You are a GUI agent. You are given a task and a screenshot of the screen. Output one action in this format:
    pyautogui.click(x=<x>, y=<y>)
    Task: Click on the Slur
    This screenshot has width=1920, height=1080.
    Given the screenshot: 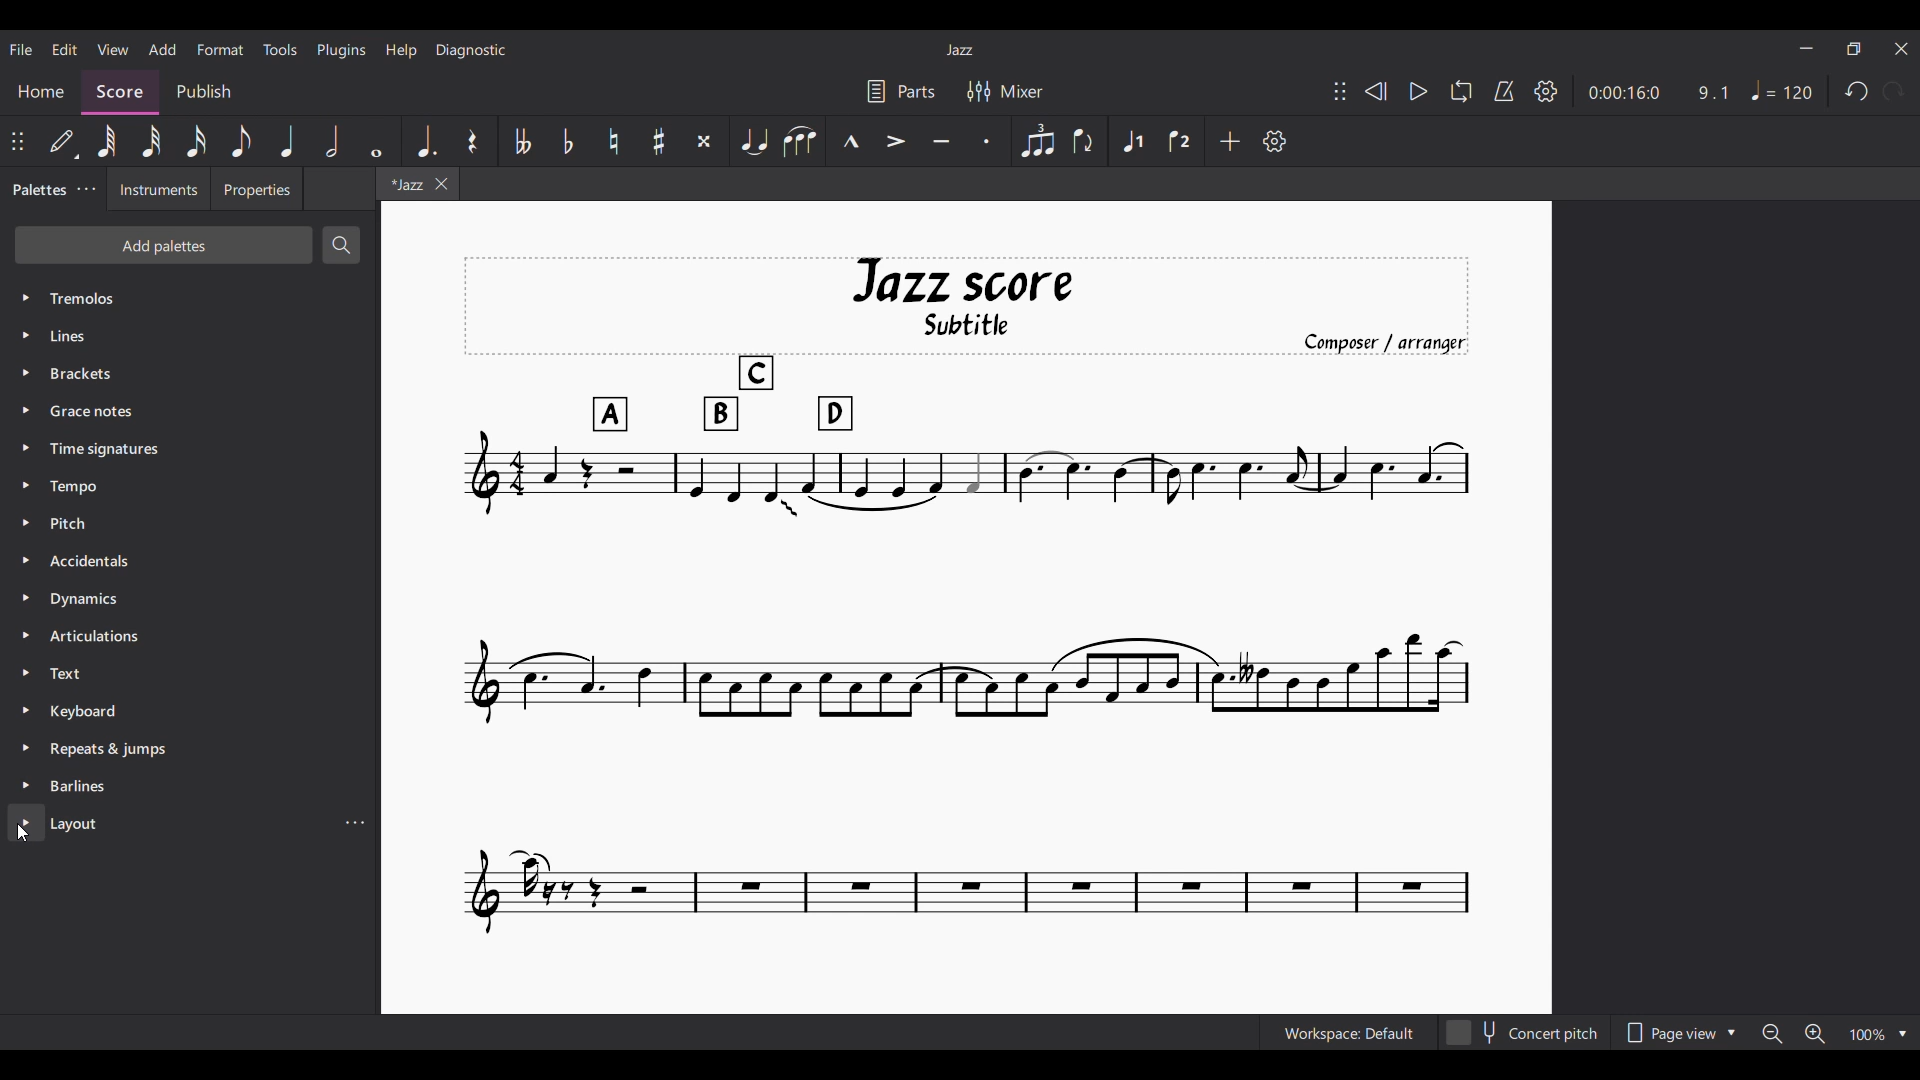 What is the action you would take?
    pyautogui.click(x=799, y=141)
    